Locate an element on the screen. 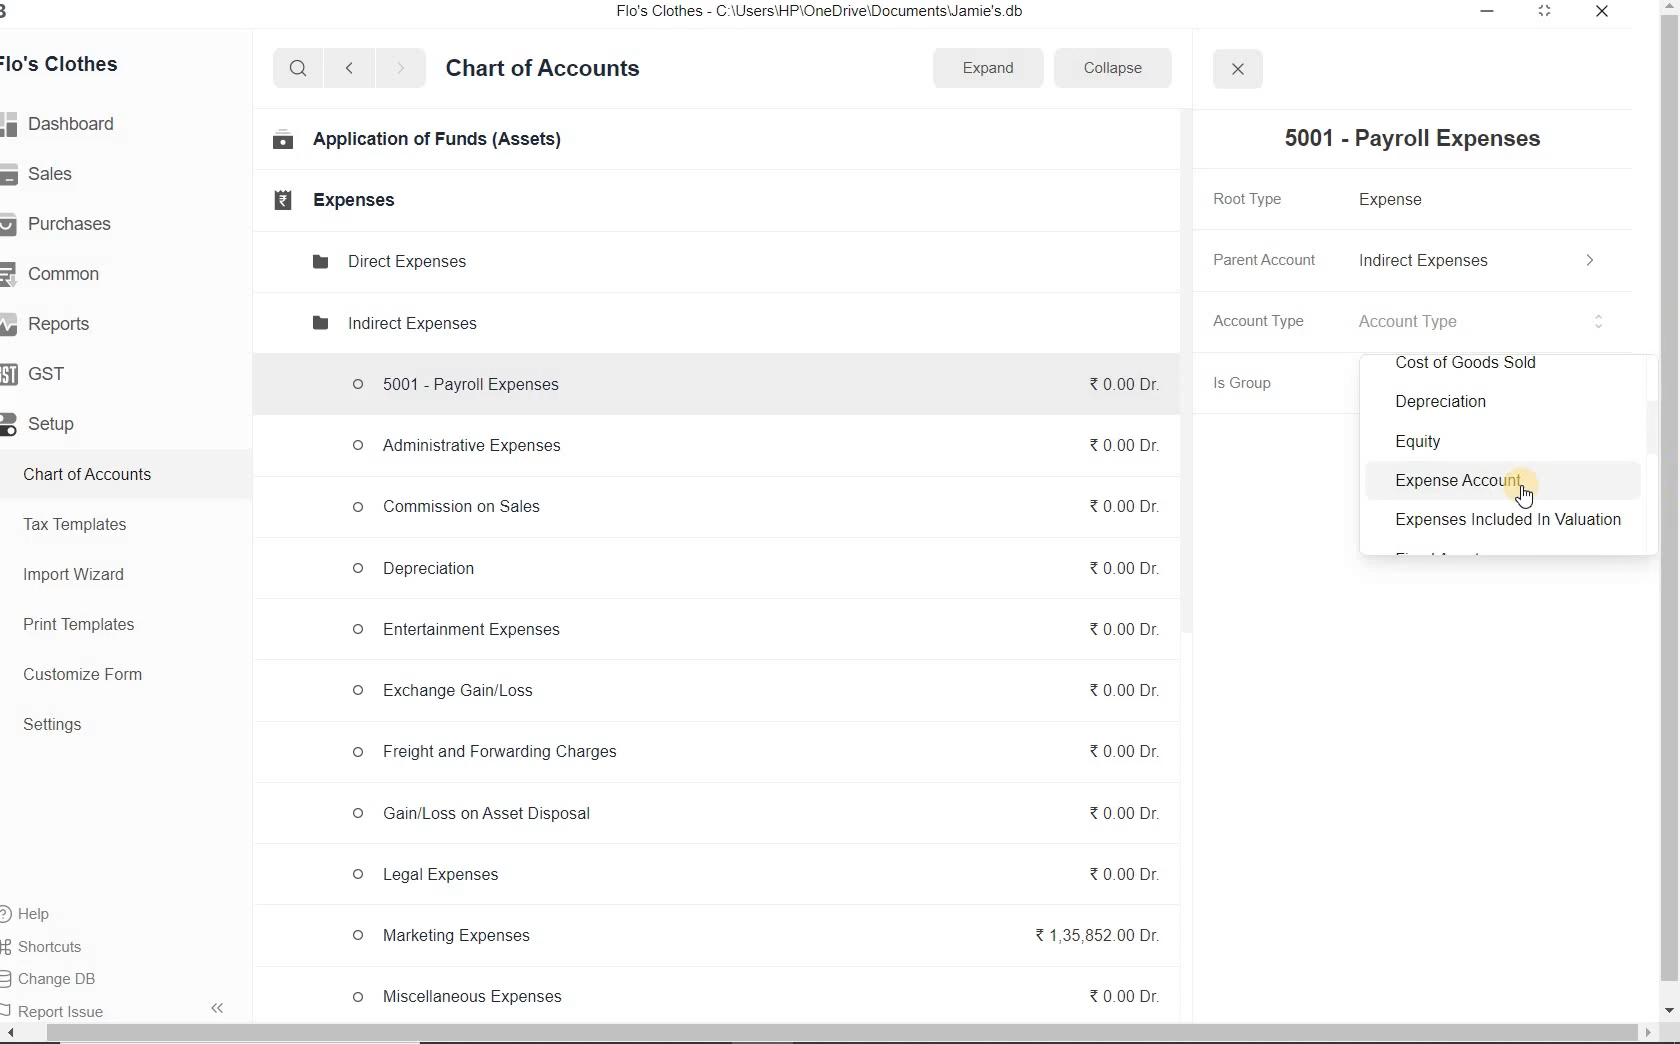 The width and height of the screenshot is (1680, 1044). Indirect expenses is located at coordinates (392, 323).